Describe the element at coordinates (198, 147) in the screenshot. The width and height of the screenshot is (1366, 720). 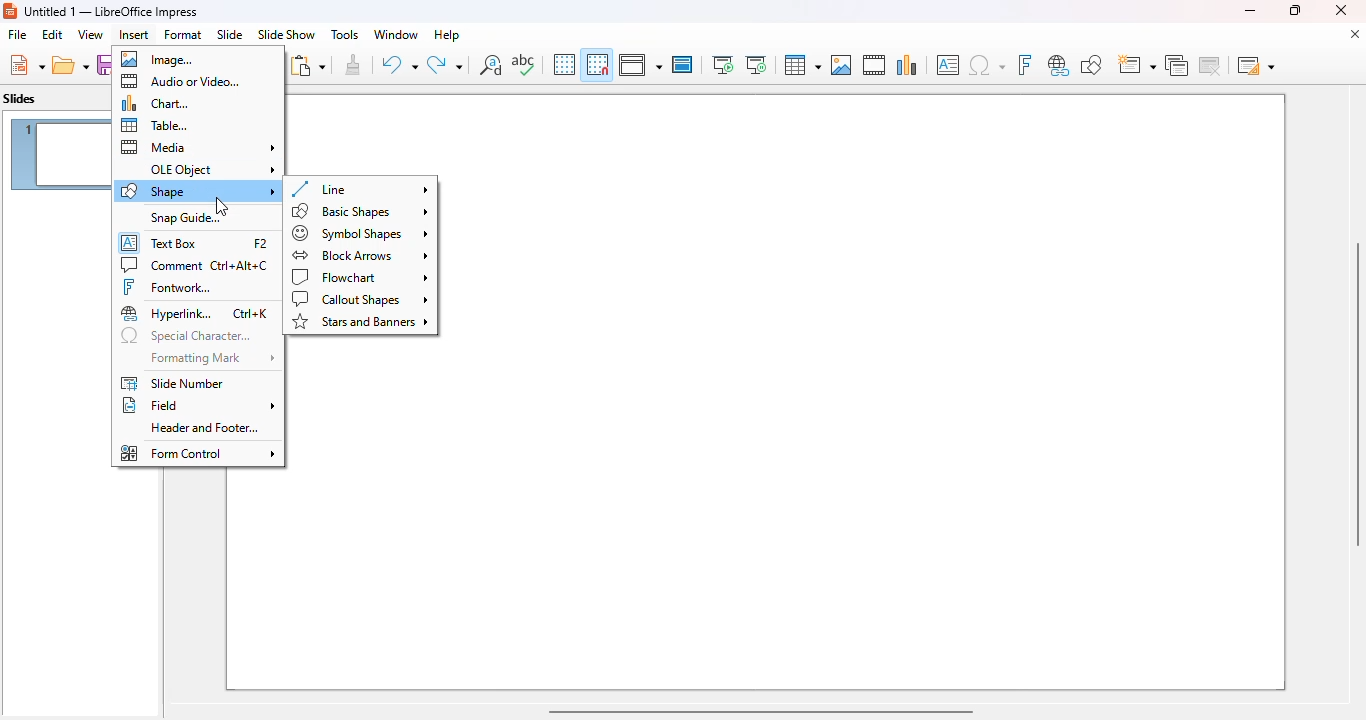
I see `media` at that location.